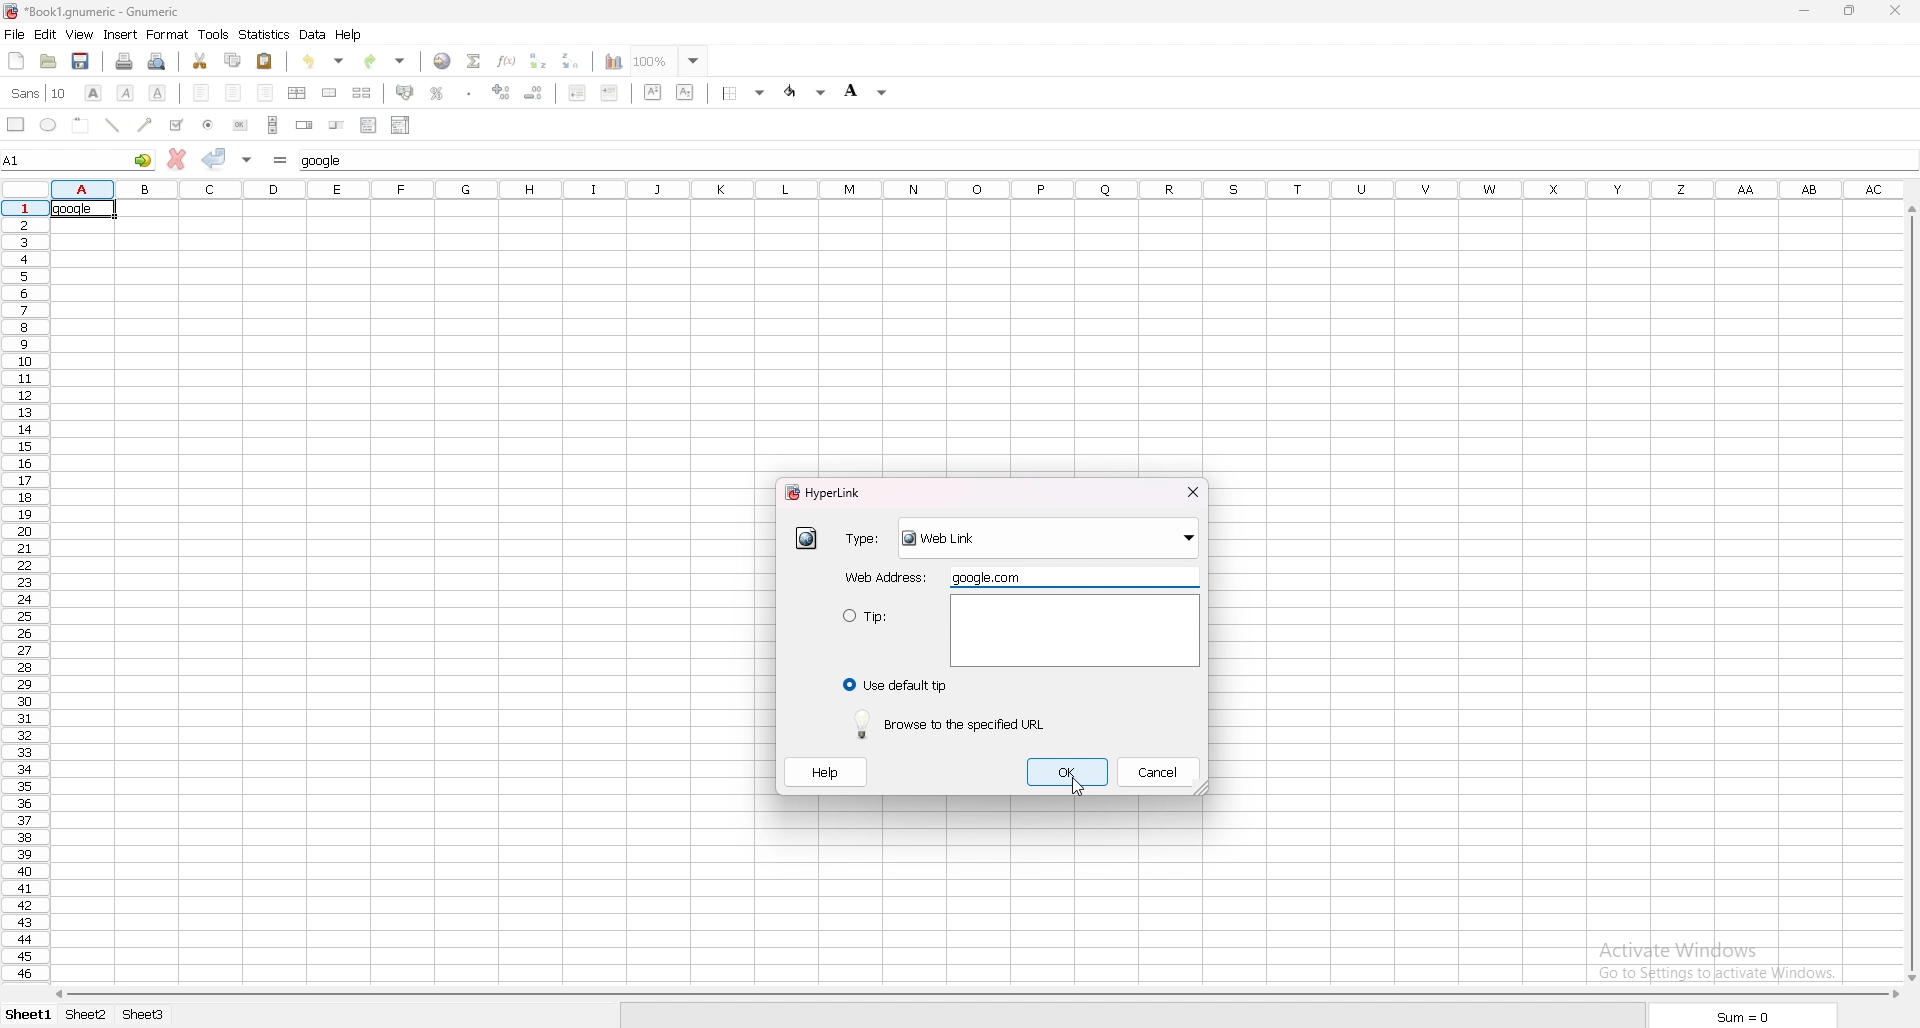 The image size is (1920, 1028). What do you see at coordinates (975, 994) in the screenshot?
I see `scroll bar` at bounding box center [975, 994].